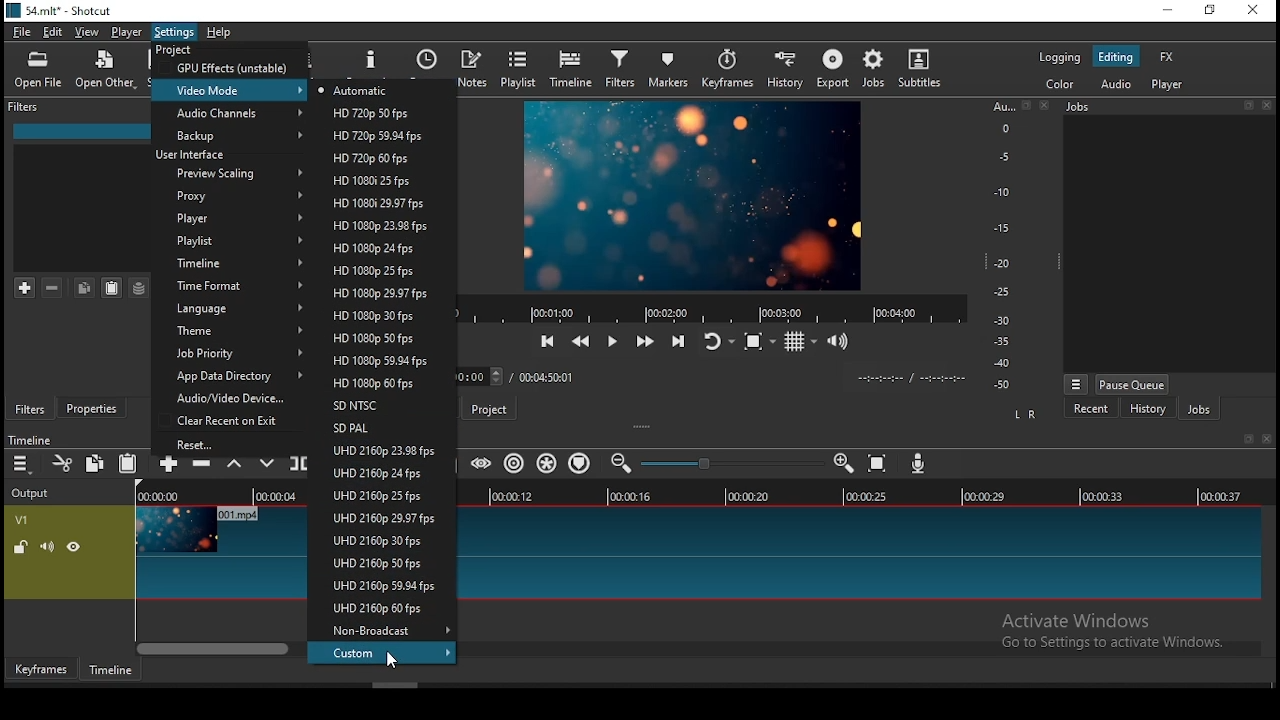 The image size is (1280, 720). What do you see at coordinates (427, 63) in the screenshot?
I see `recent` at bounding box center [427, 63].